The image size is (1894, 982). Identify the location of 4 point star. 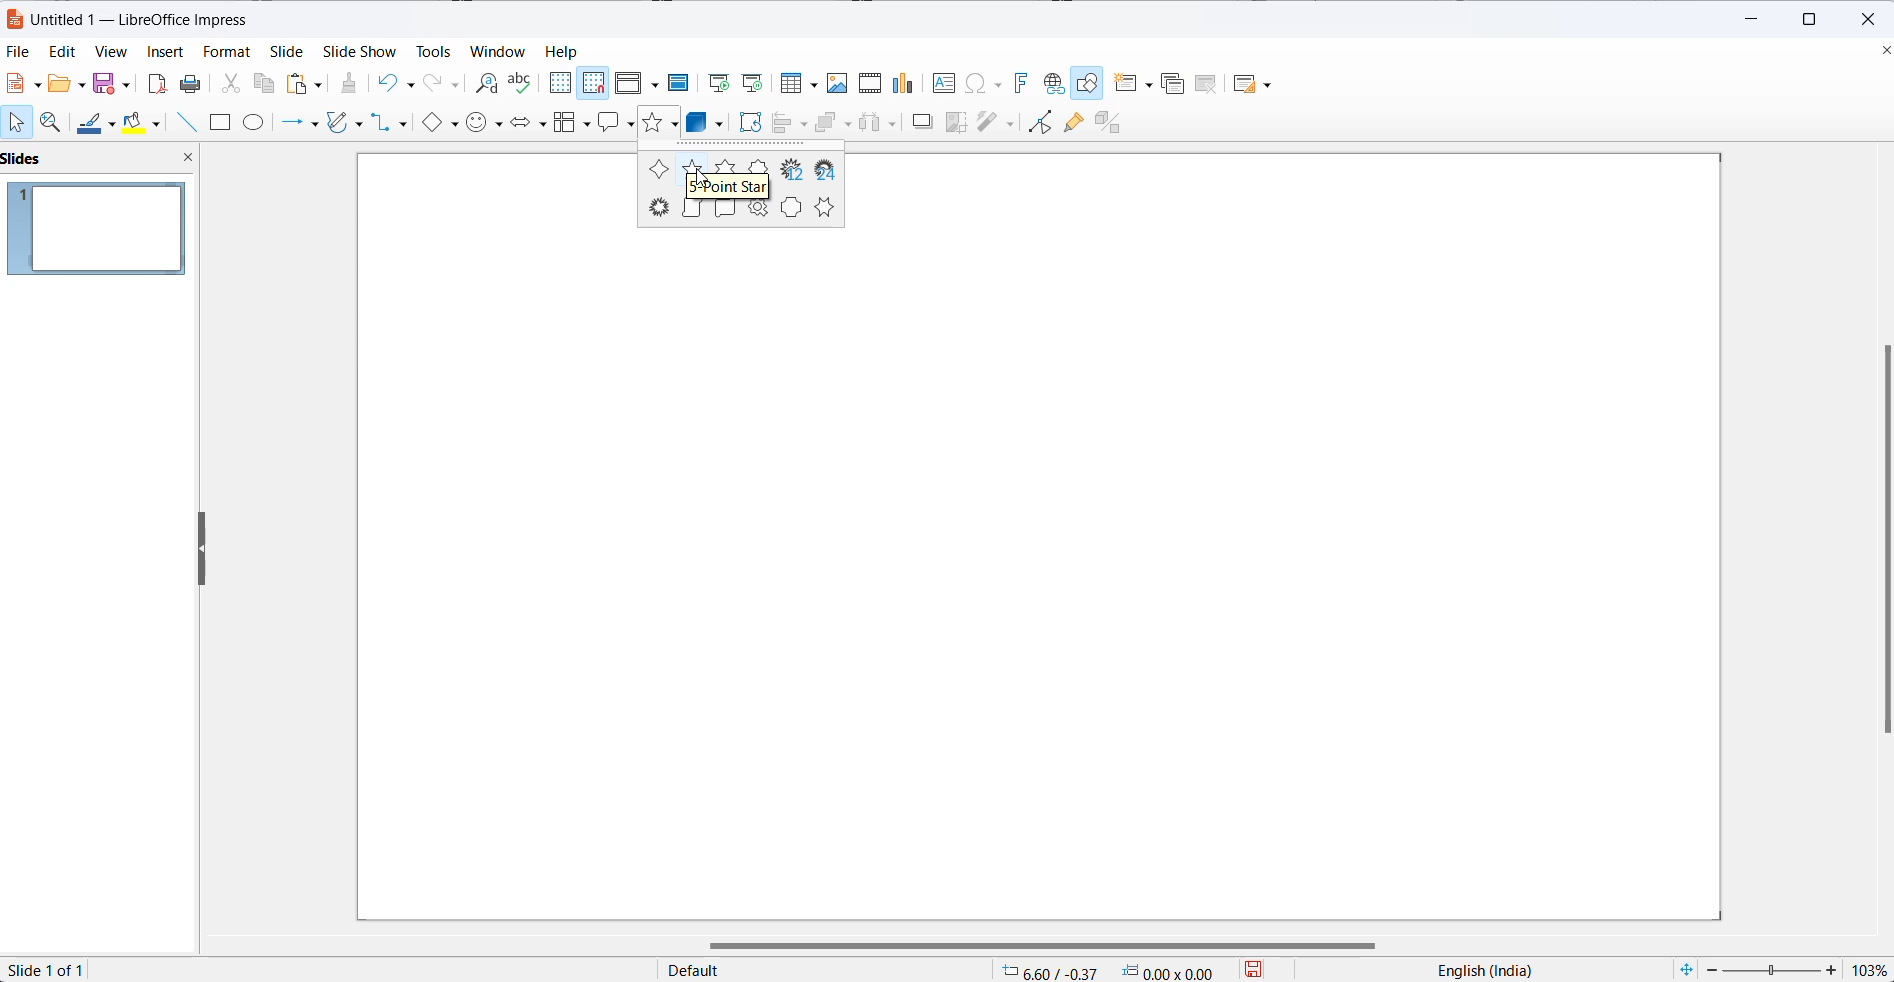
(658, 171).